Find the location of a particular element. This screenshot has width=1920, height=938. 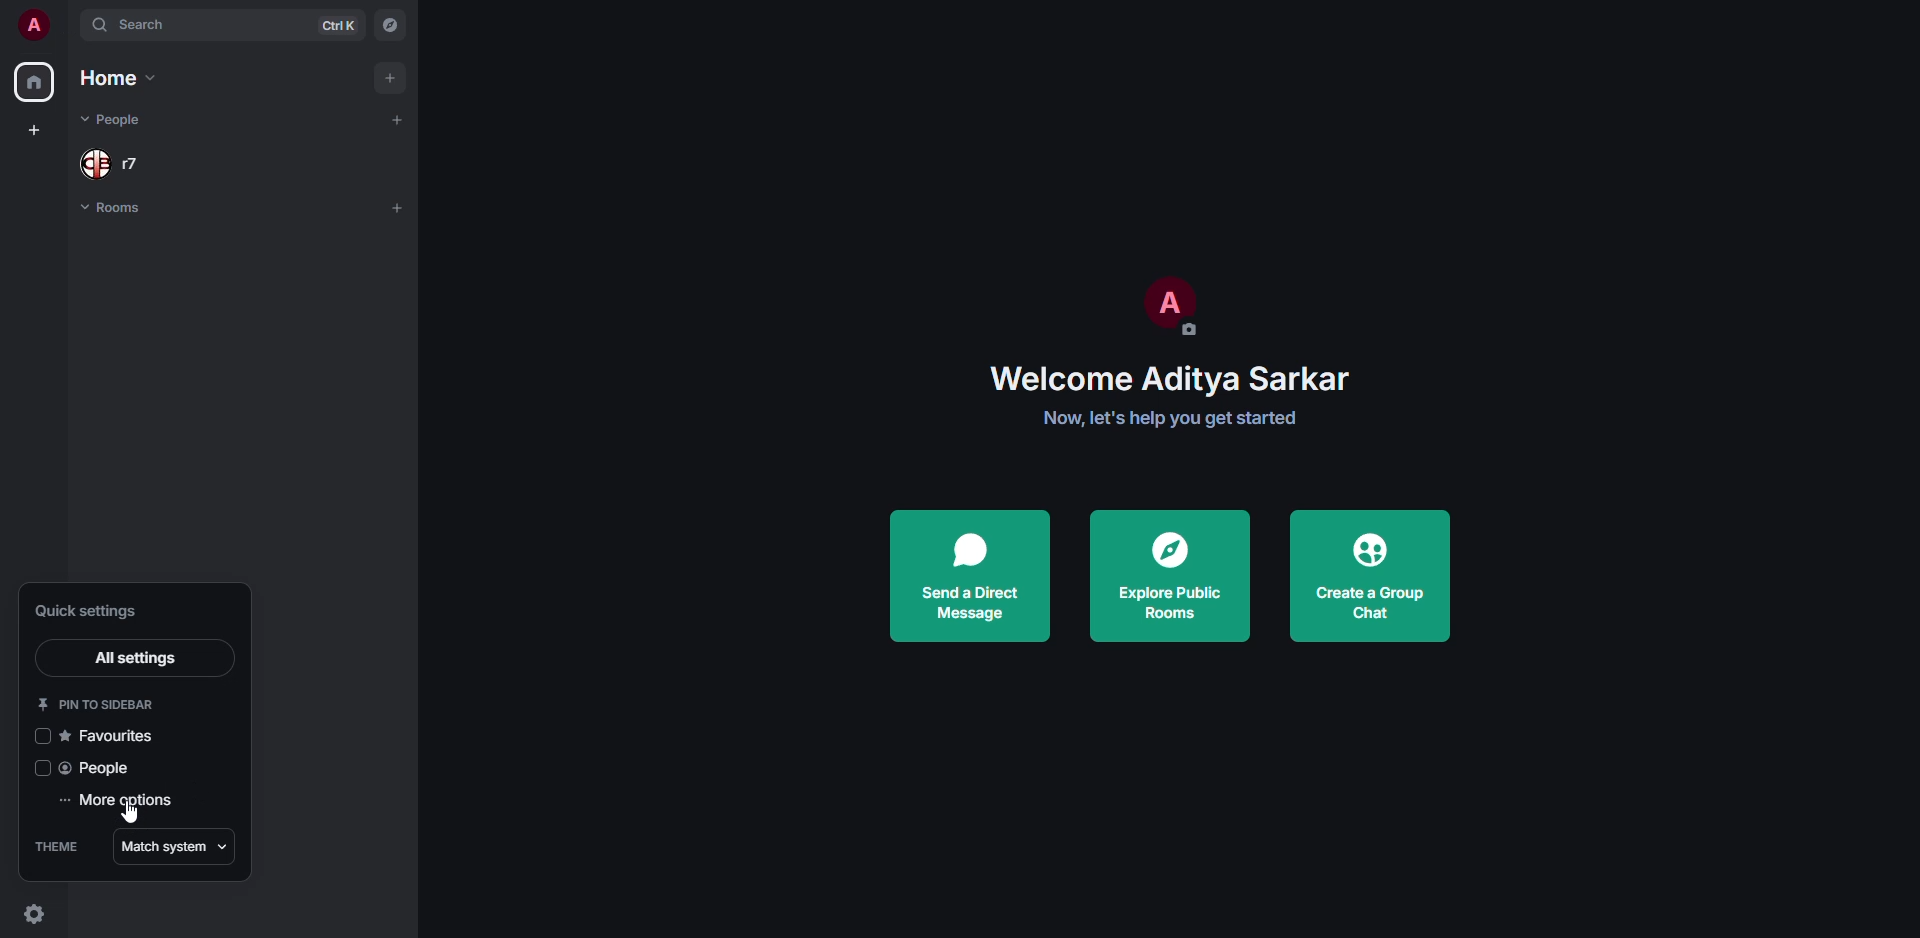

more options is located at coordinates (114, 799).